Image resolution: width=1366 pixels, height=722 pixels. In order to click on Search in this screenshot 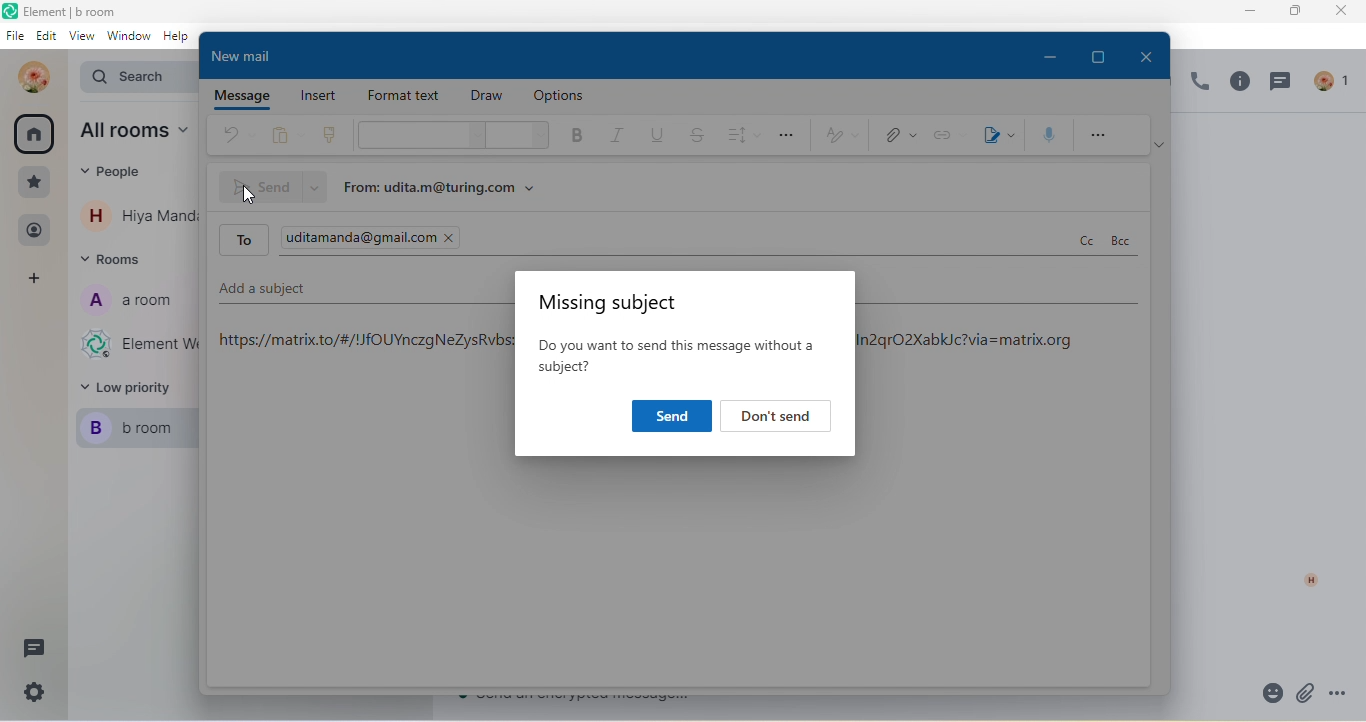, I will do `click(130, 78)`.